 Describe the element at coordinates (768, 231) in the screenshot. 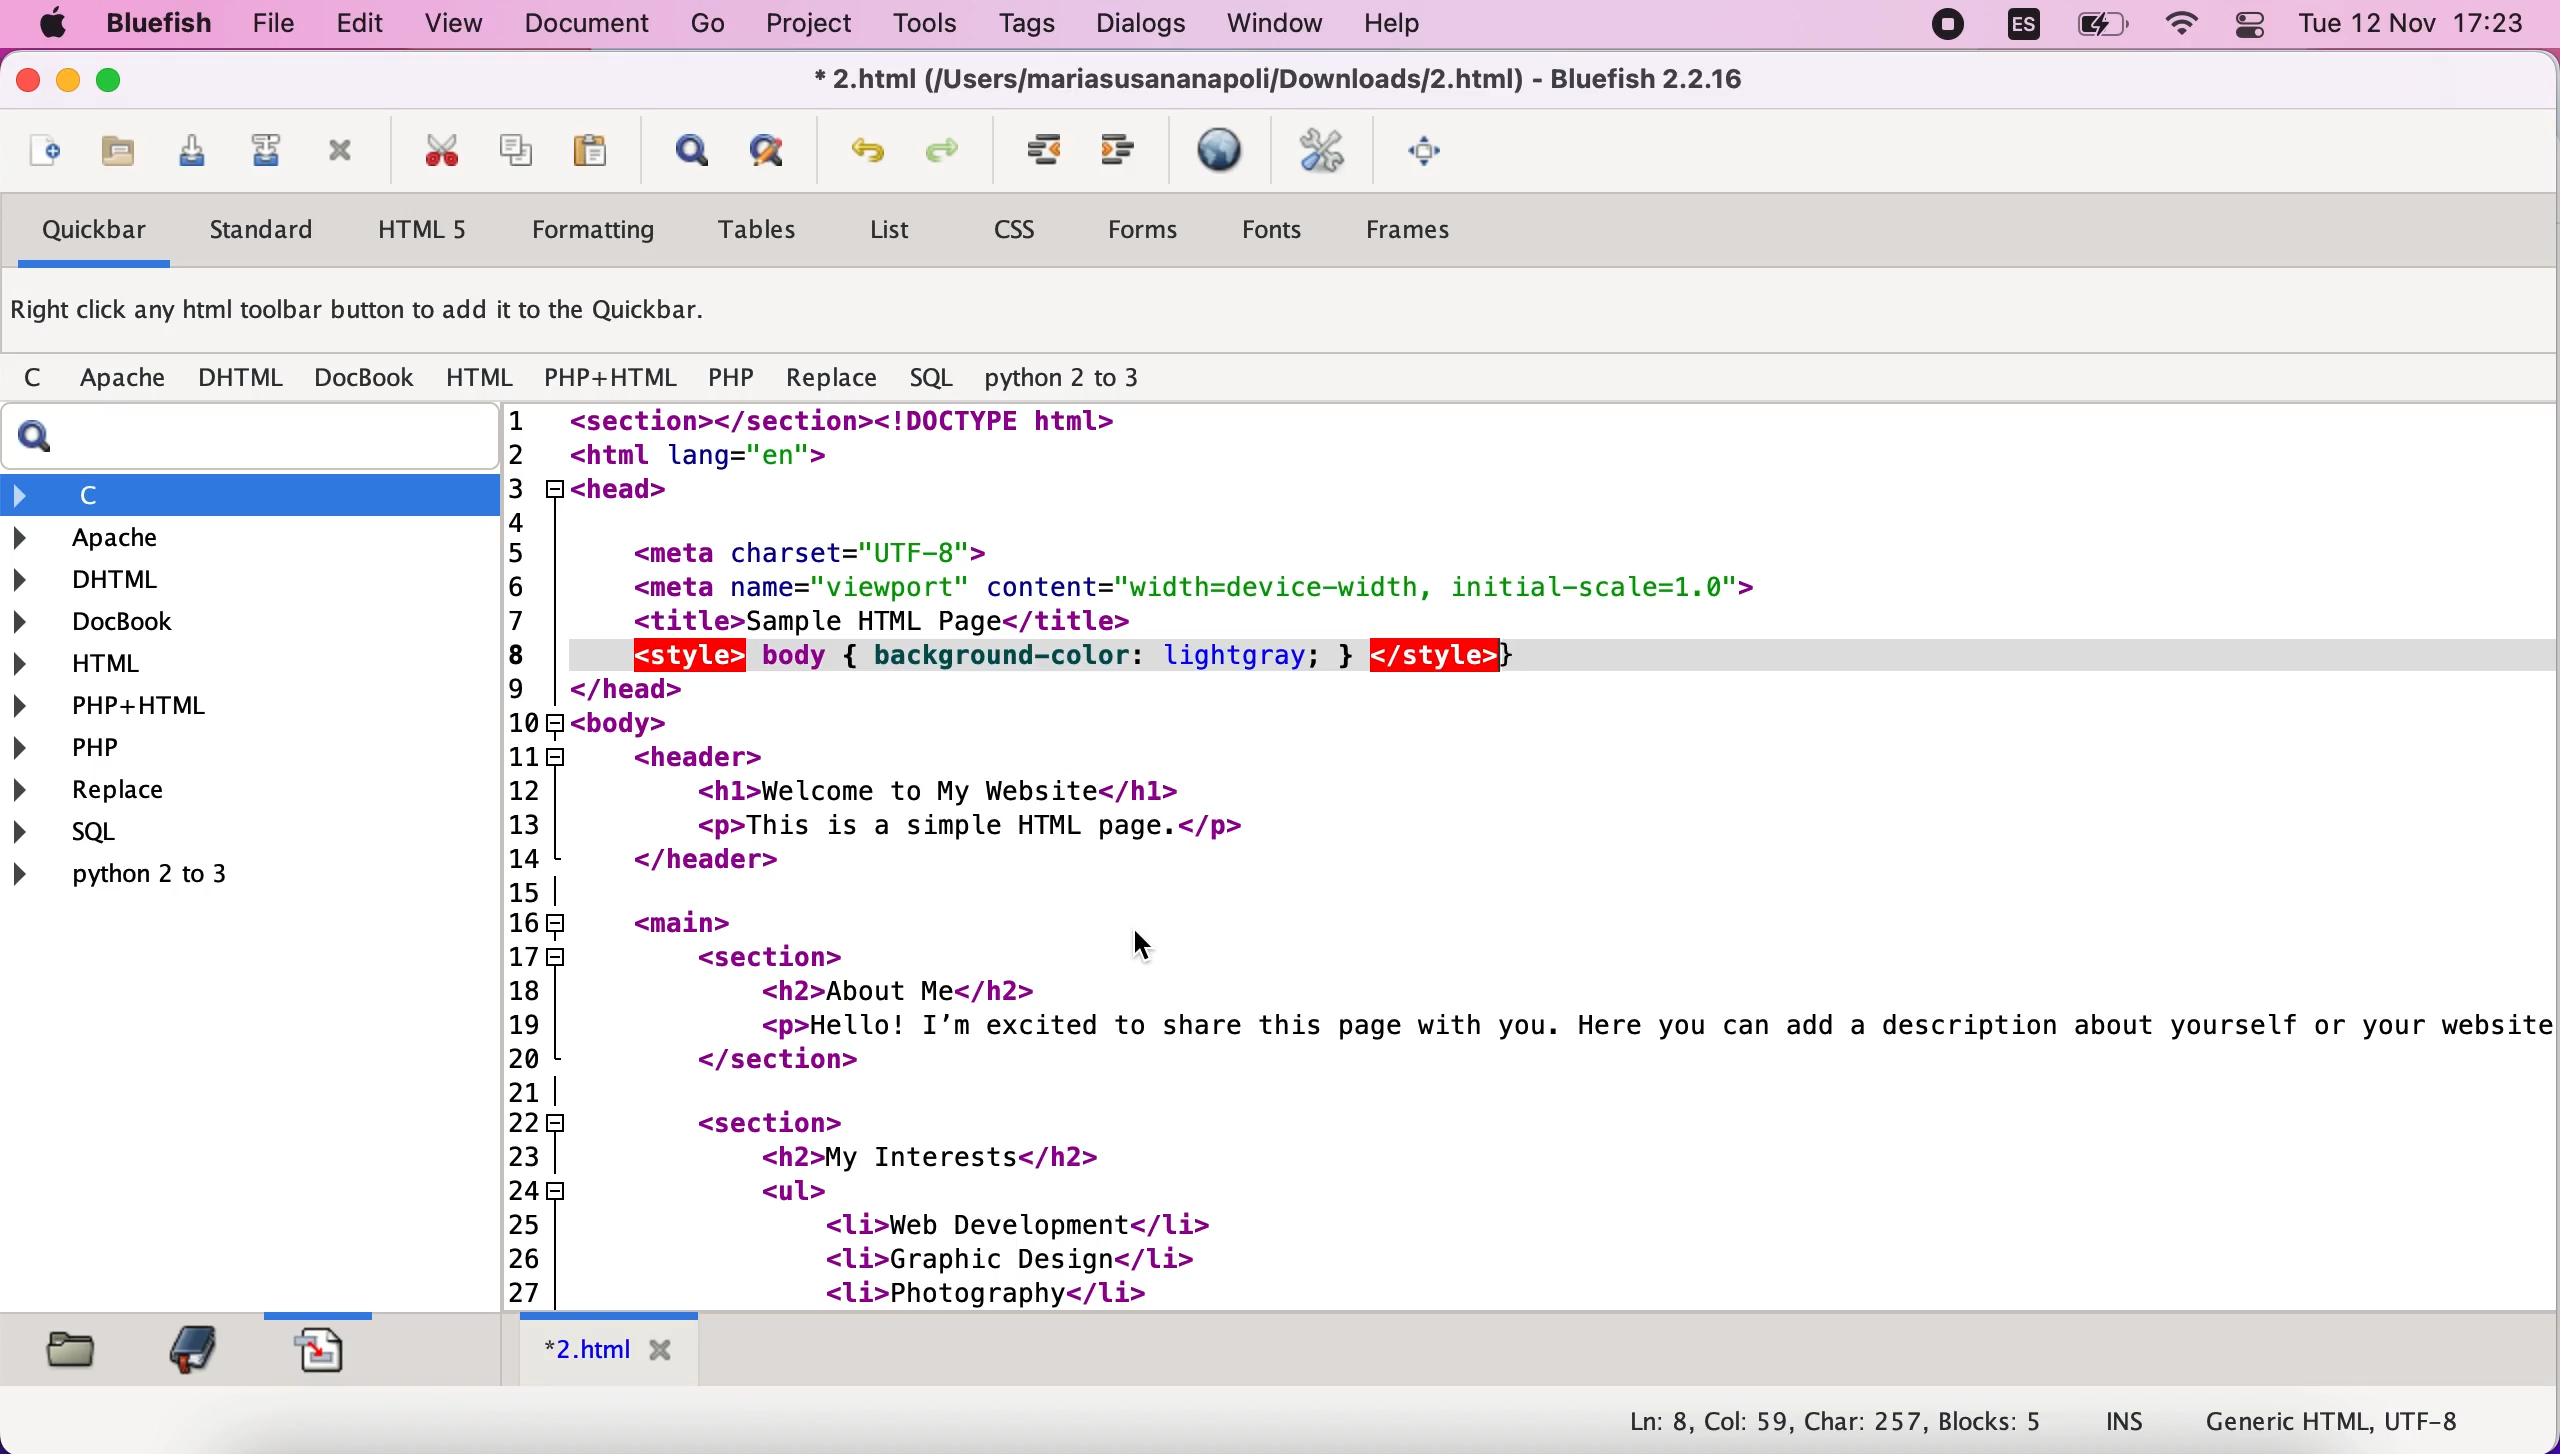

I see `tables` at that location.